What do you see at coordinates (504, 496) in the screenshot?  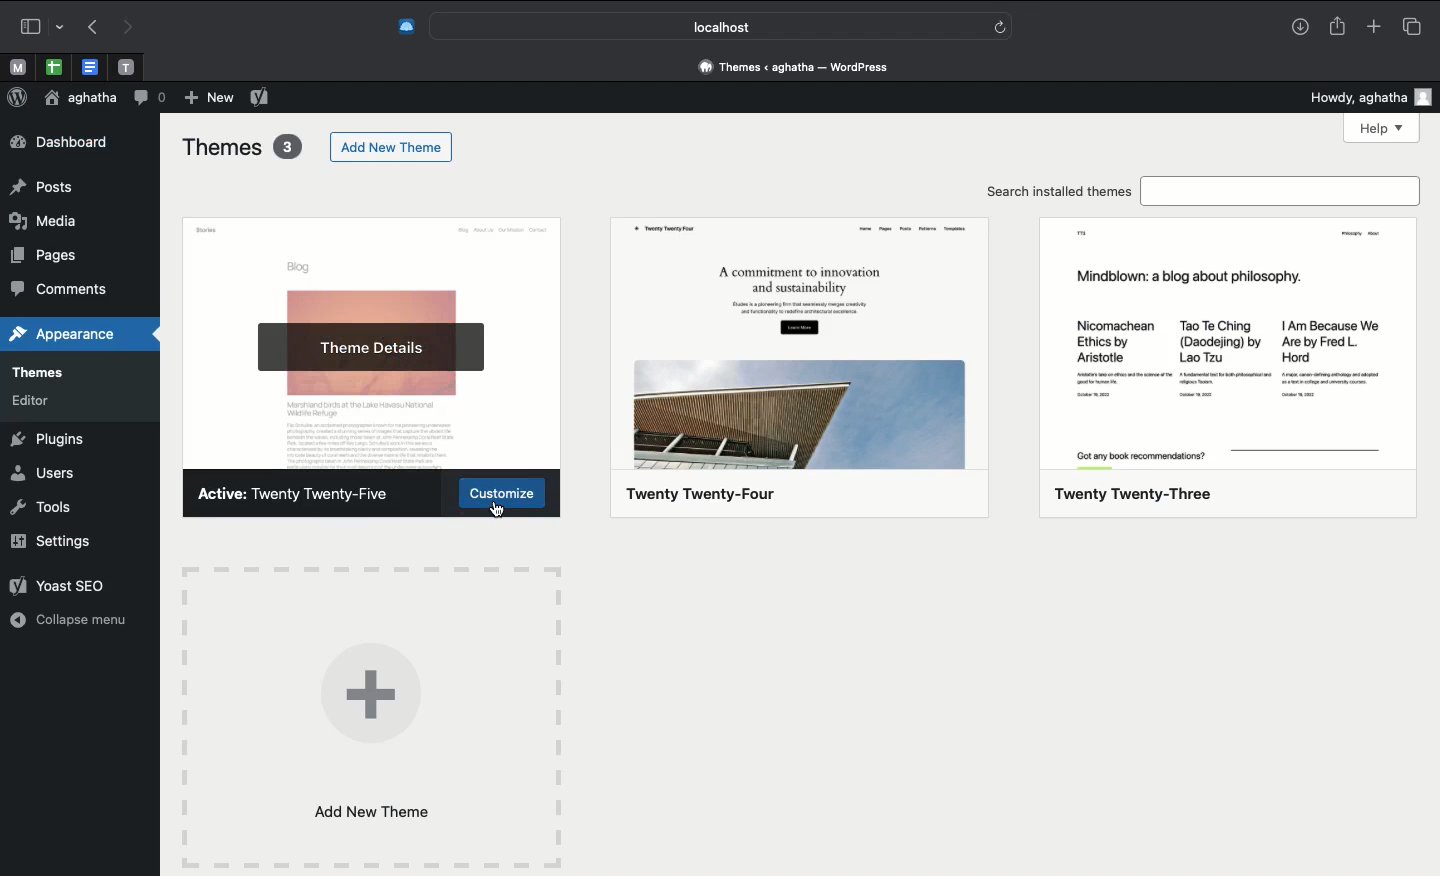 I see `Customize` at bounding box center [504, 496].